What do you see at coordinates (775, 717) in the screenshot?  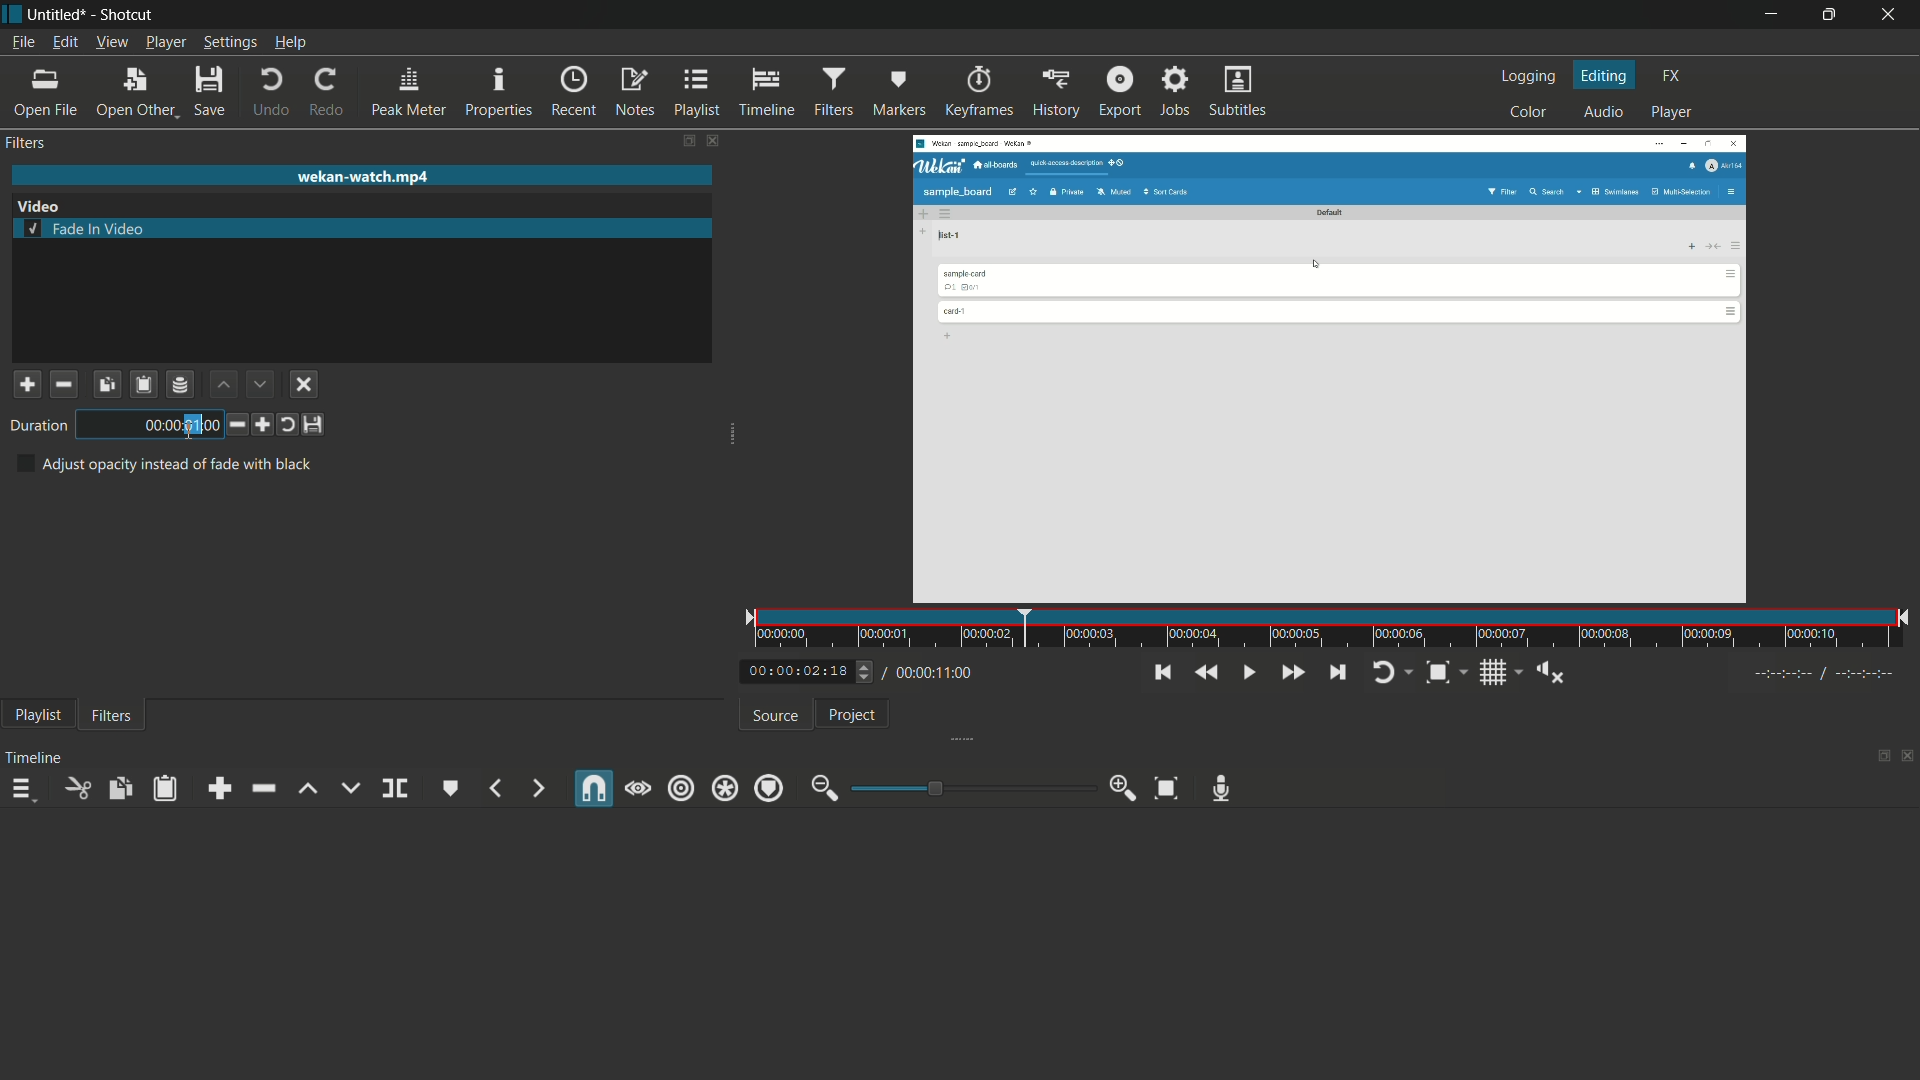 I see `source` at bounding box center [775, 717].